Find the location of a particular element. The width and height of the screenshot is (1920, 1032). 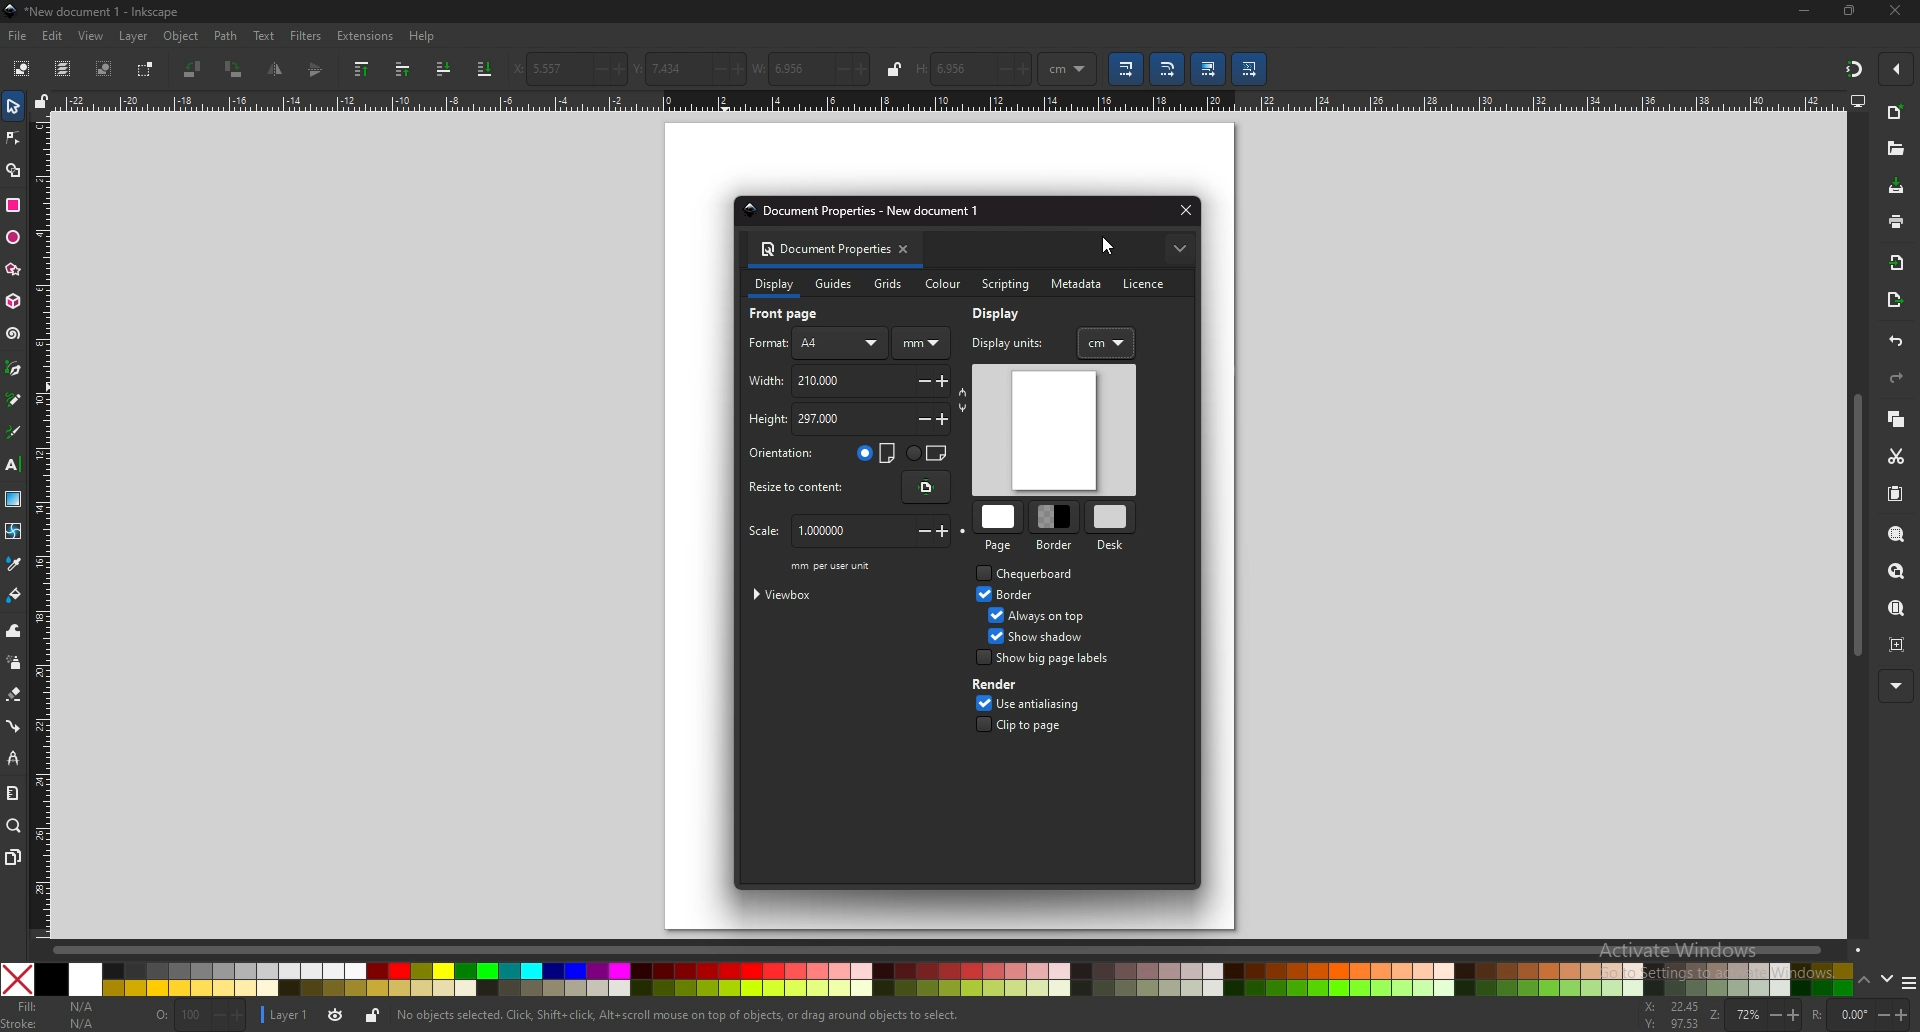

minimize is located at coordinates (1804, 10).